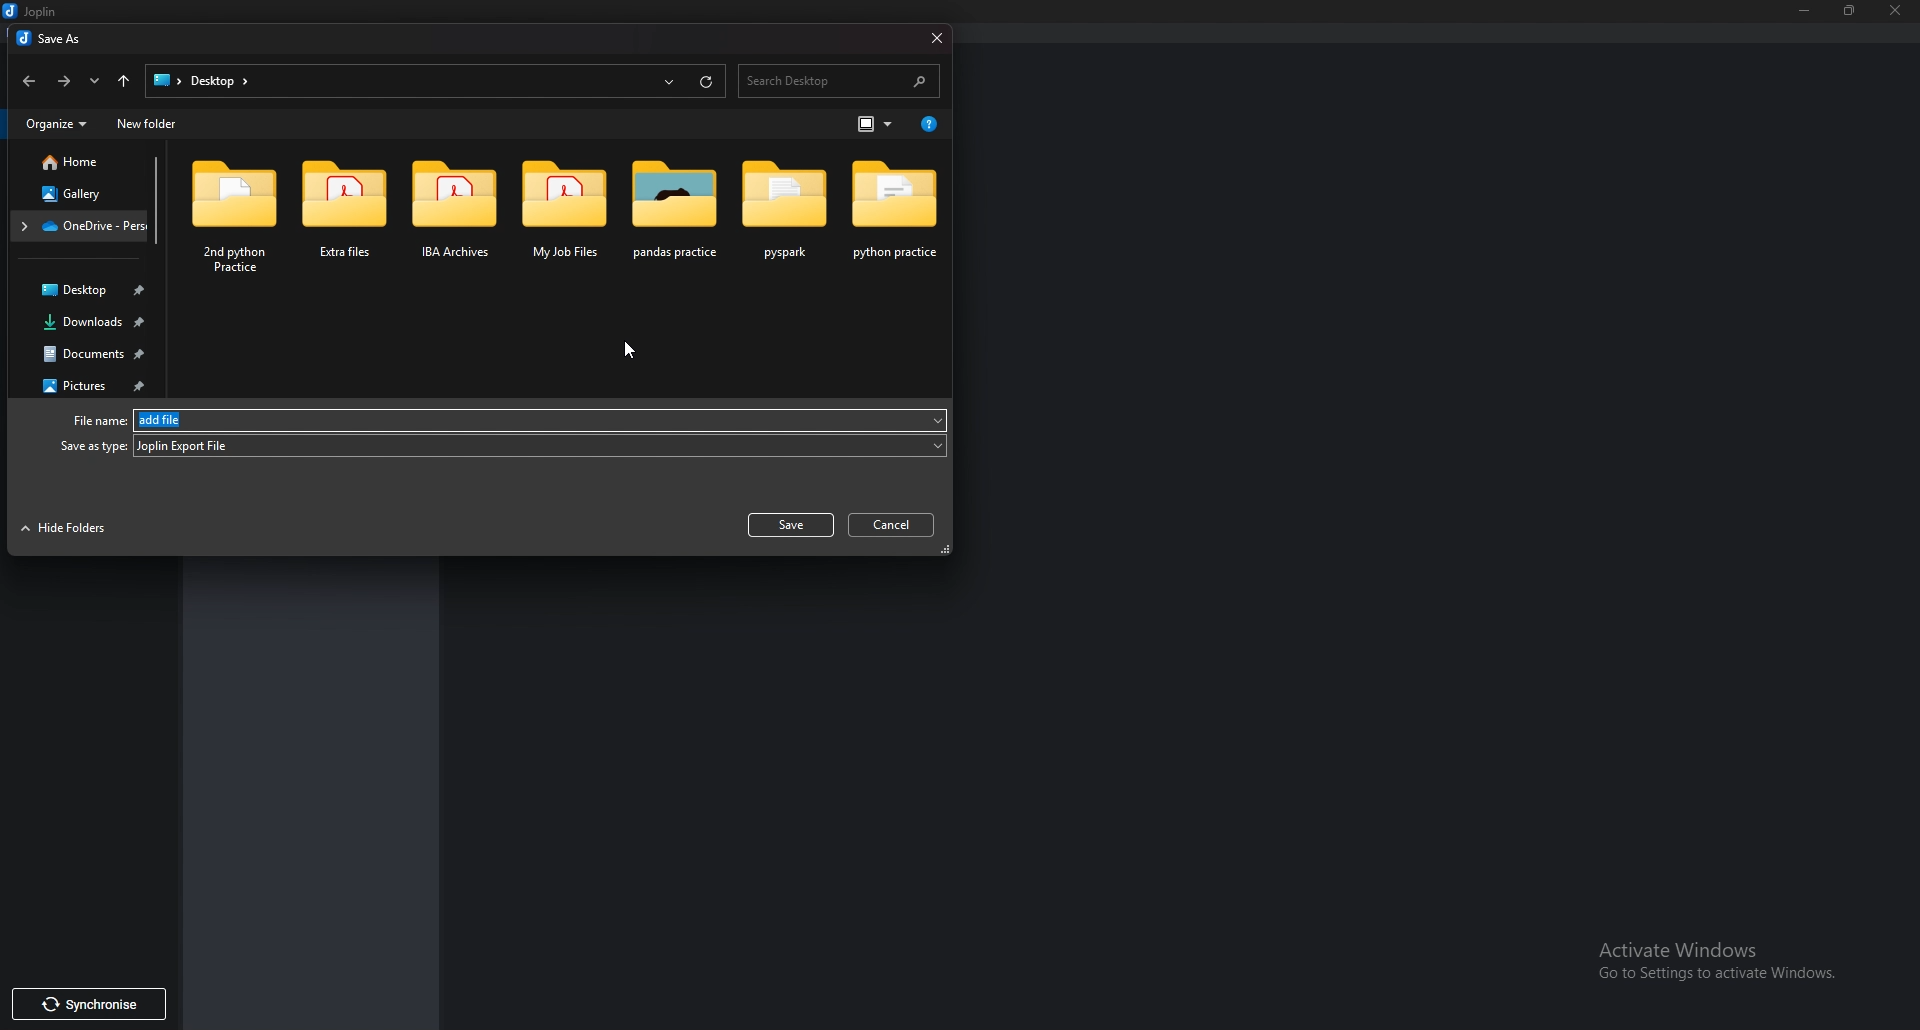  Describe the element at coordinates (89, 289) in the screenshot. I see `Desktop` at that location.